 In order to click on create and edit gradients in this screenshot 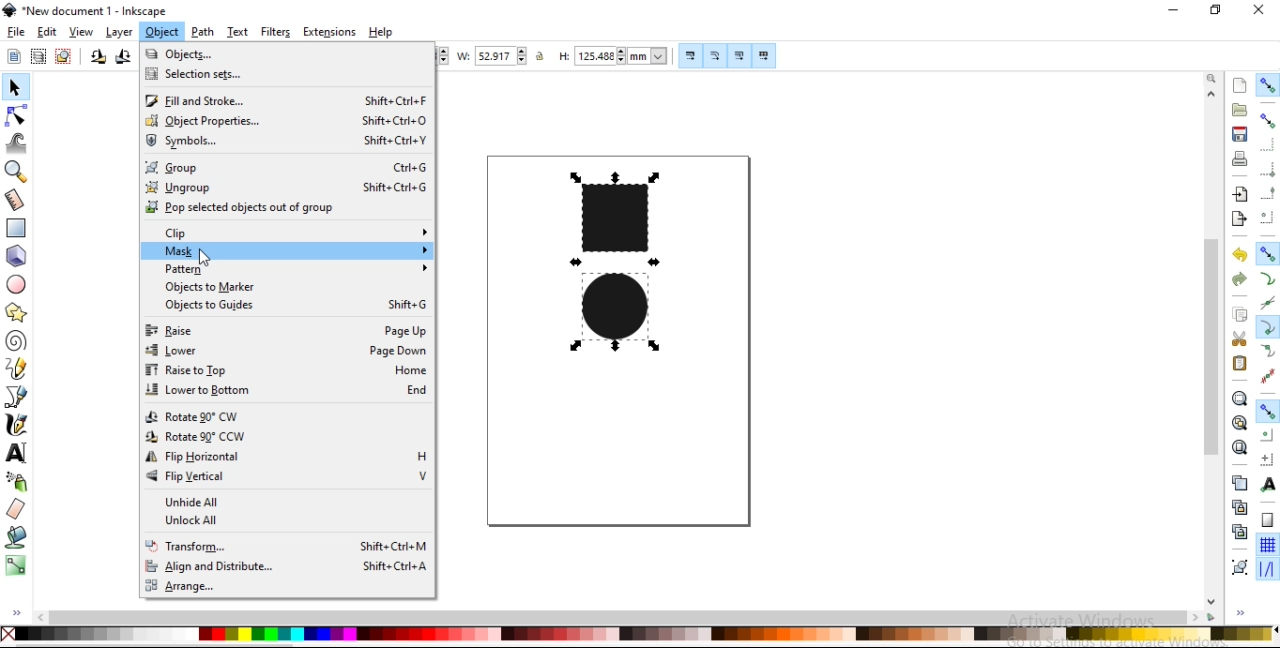, I will do `click(17, 566)`.